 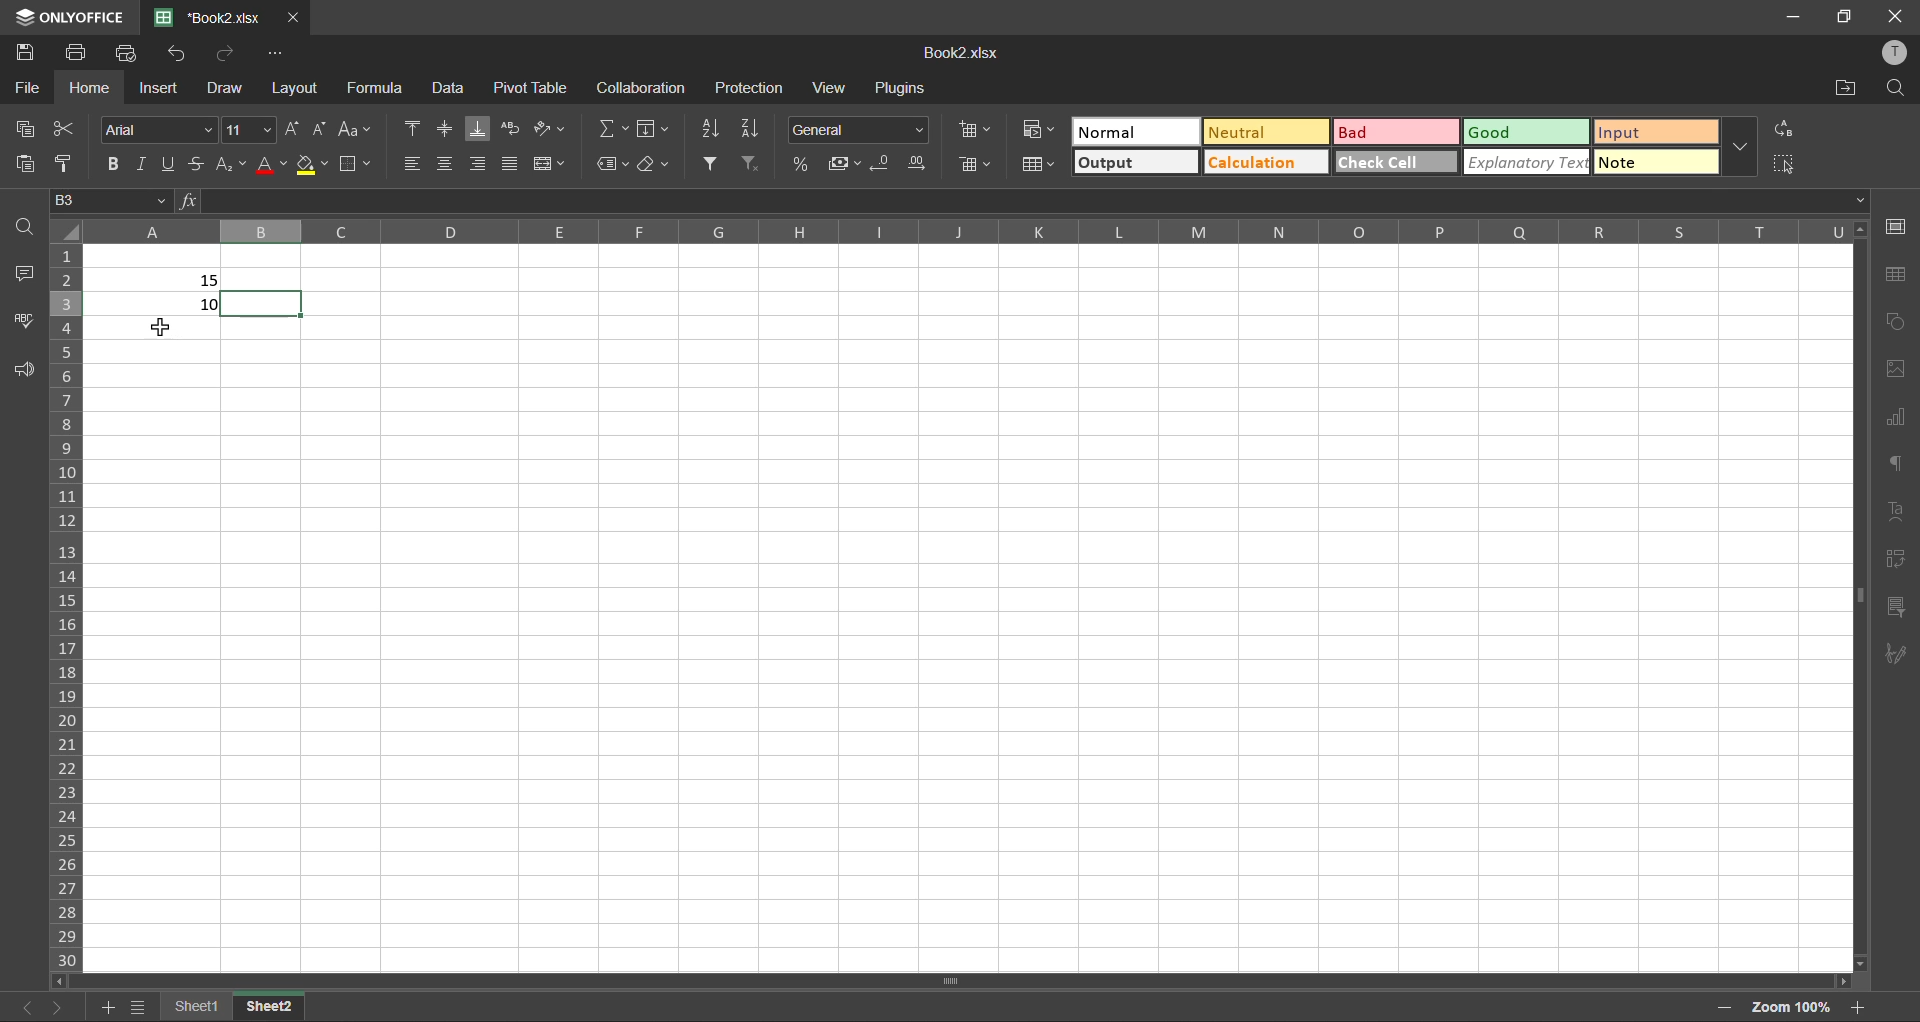 I want to click on change case, so click(x=352, y=128).